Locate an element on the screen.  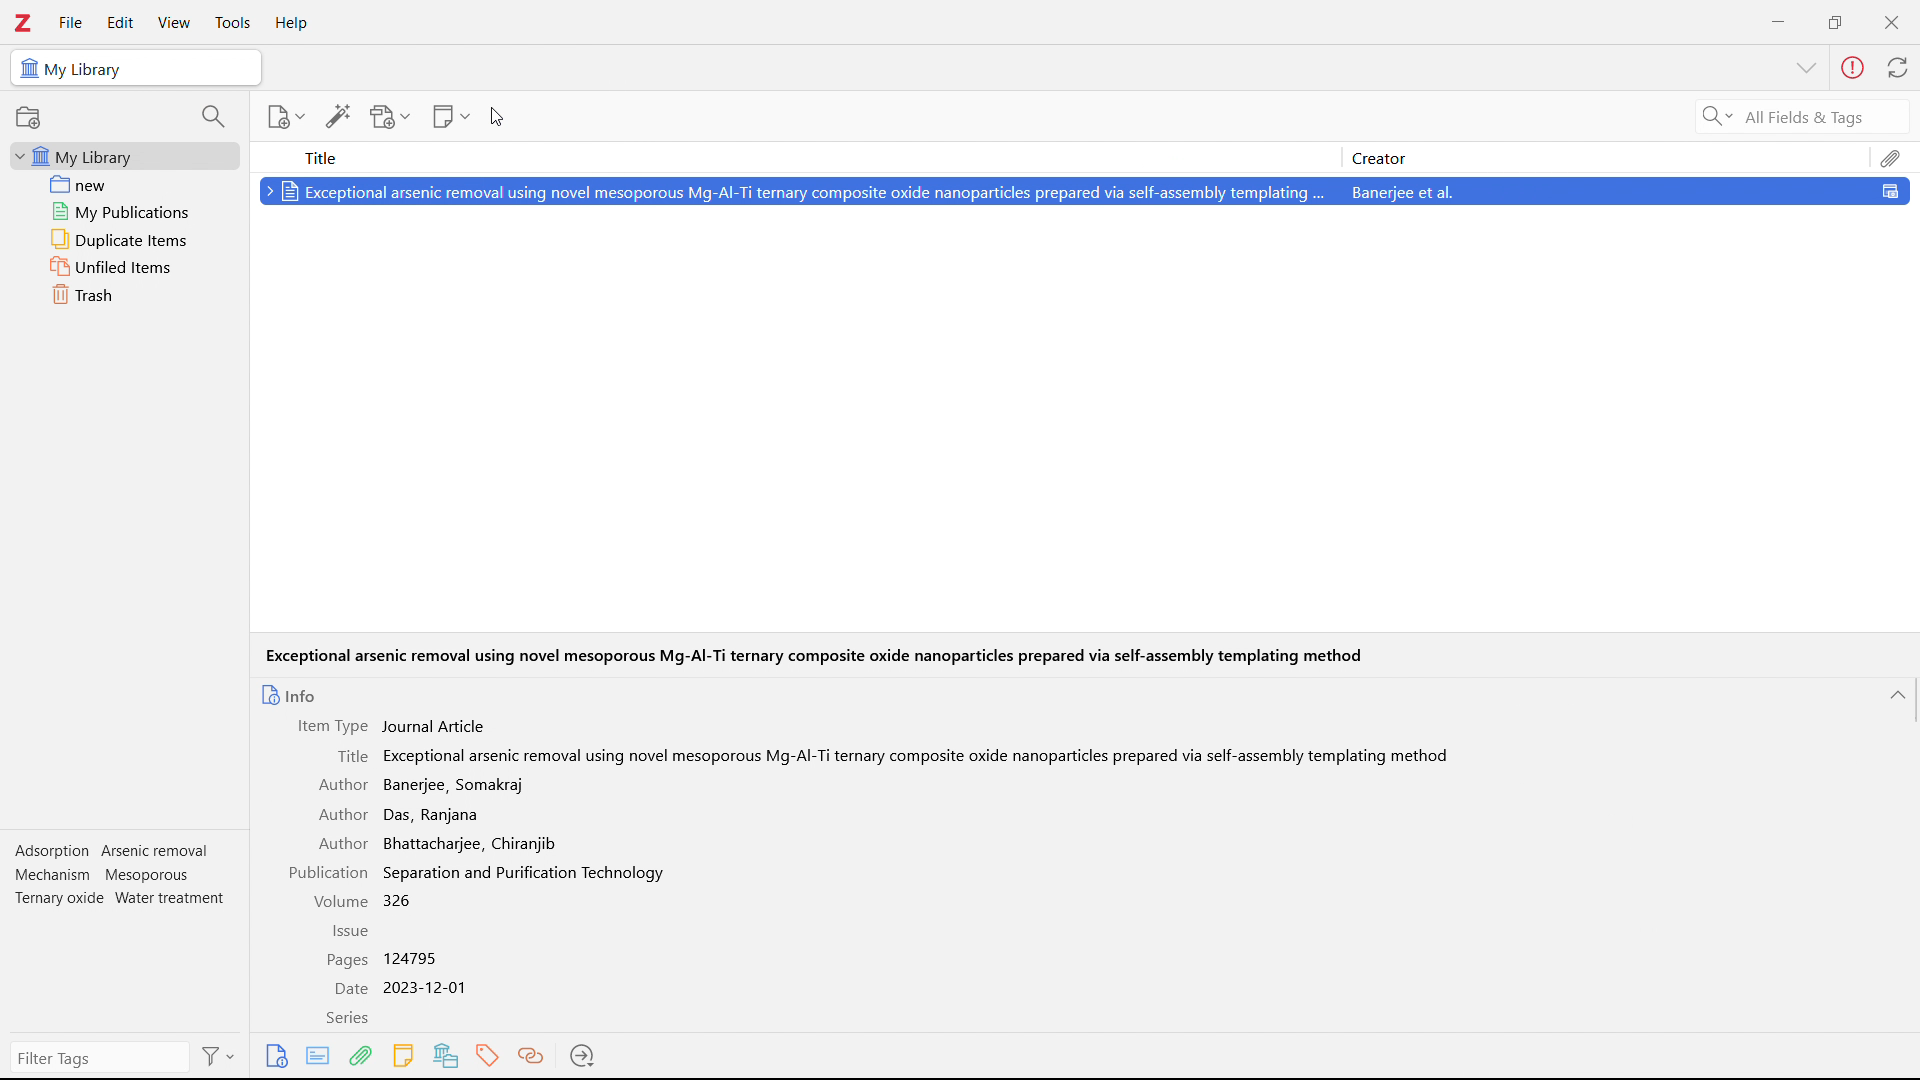
Series is located at coordinates (347, 1019).